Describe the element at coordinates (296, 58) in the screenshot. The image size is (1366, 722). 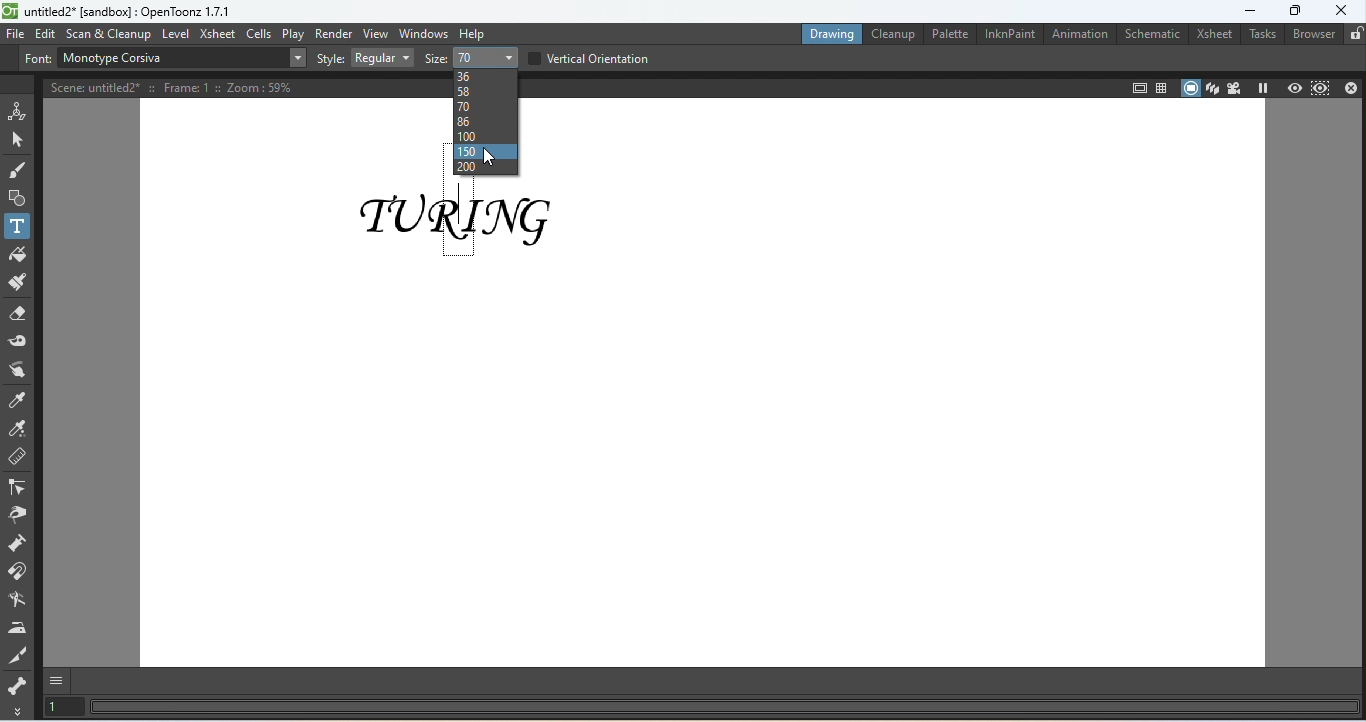
I see `Drop down` at that location.